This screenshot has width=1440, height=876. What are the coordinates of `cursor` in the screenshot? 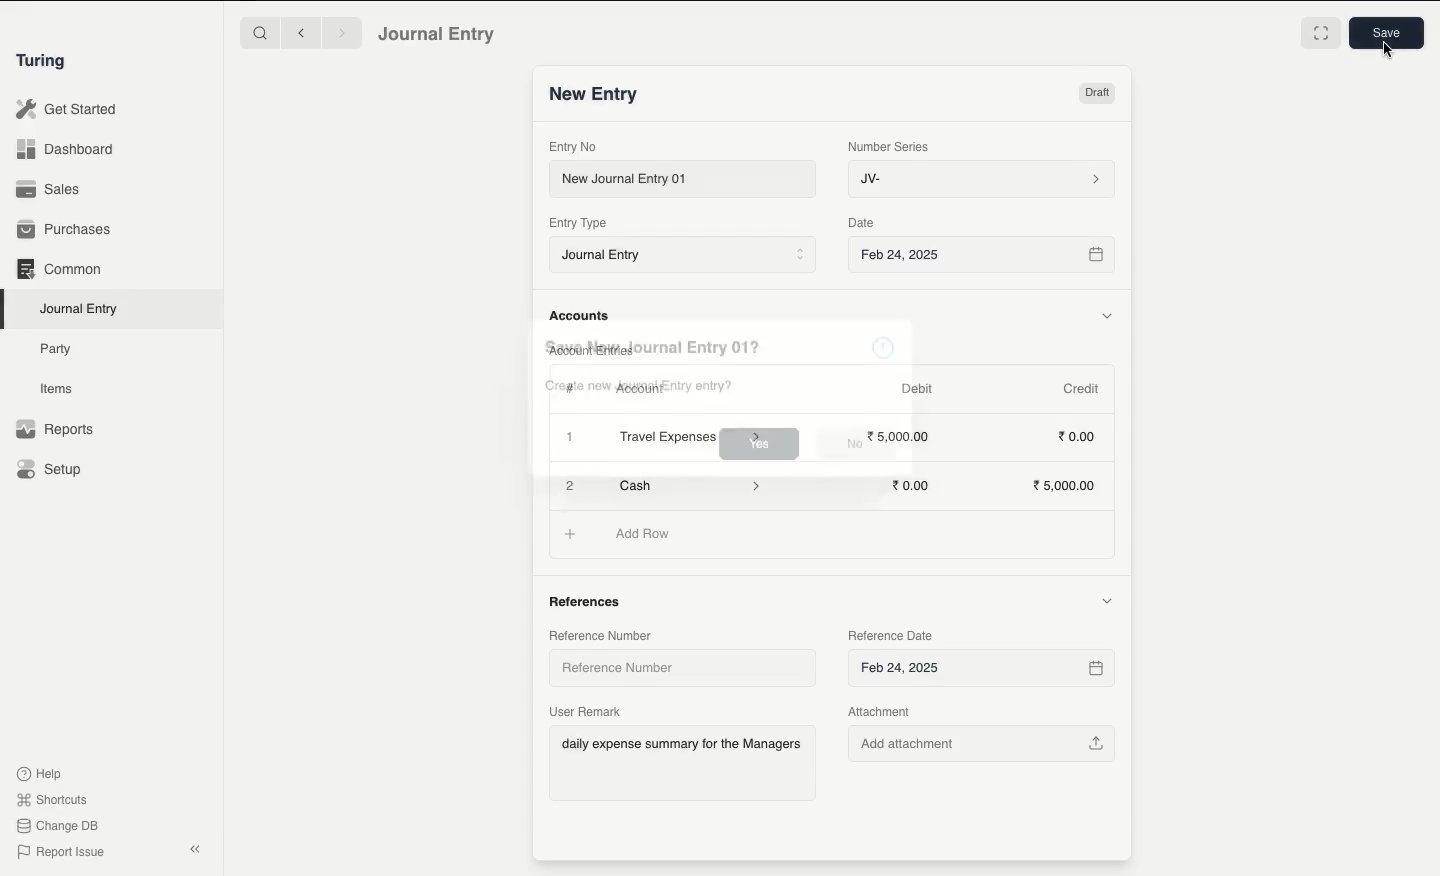 It's located at (1385, 49).